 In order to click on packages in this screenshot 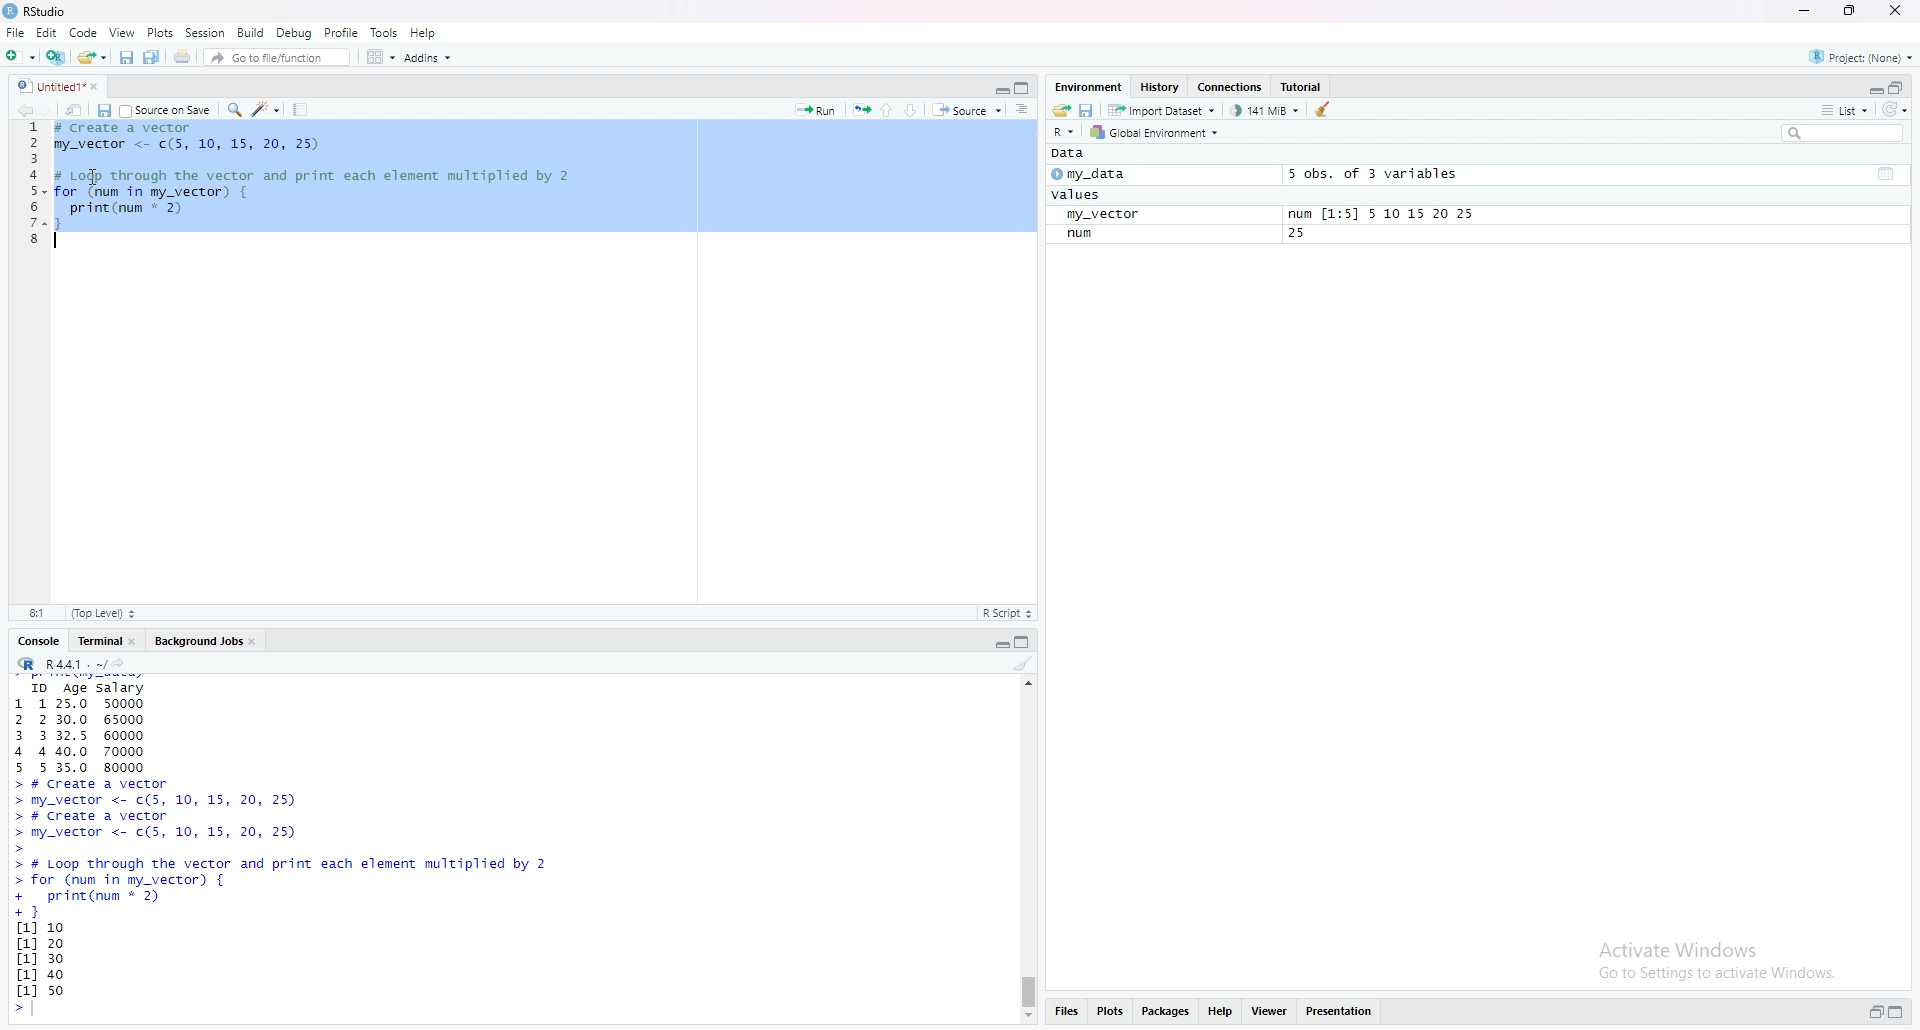, I will do `click(1167, 1011)`.